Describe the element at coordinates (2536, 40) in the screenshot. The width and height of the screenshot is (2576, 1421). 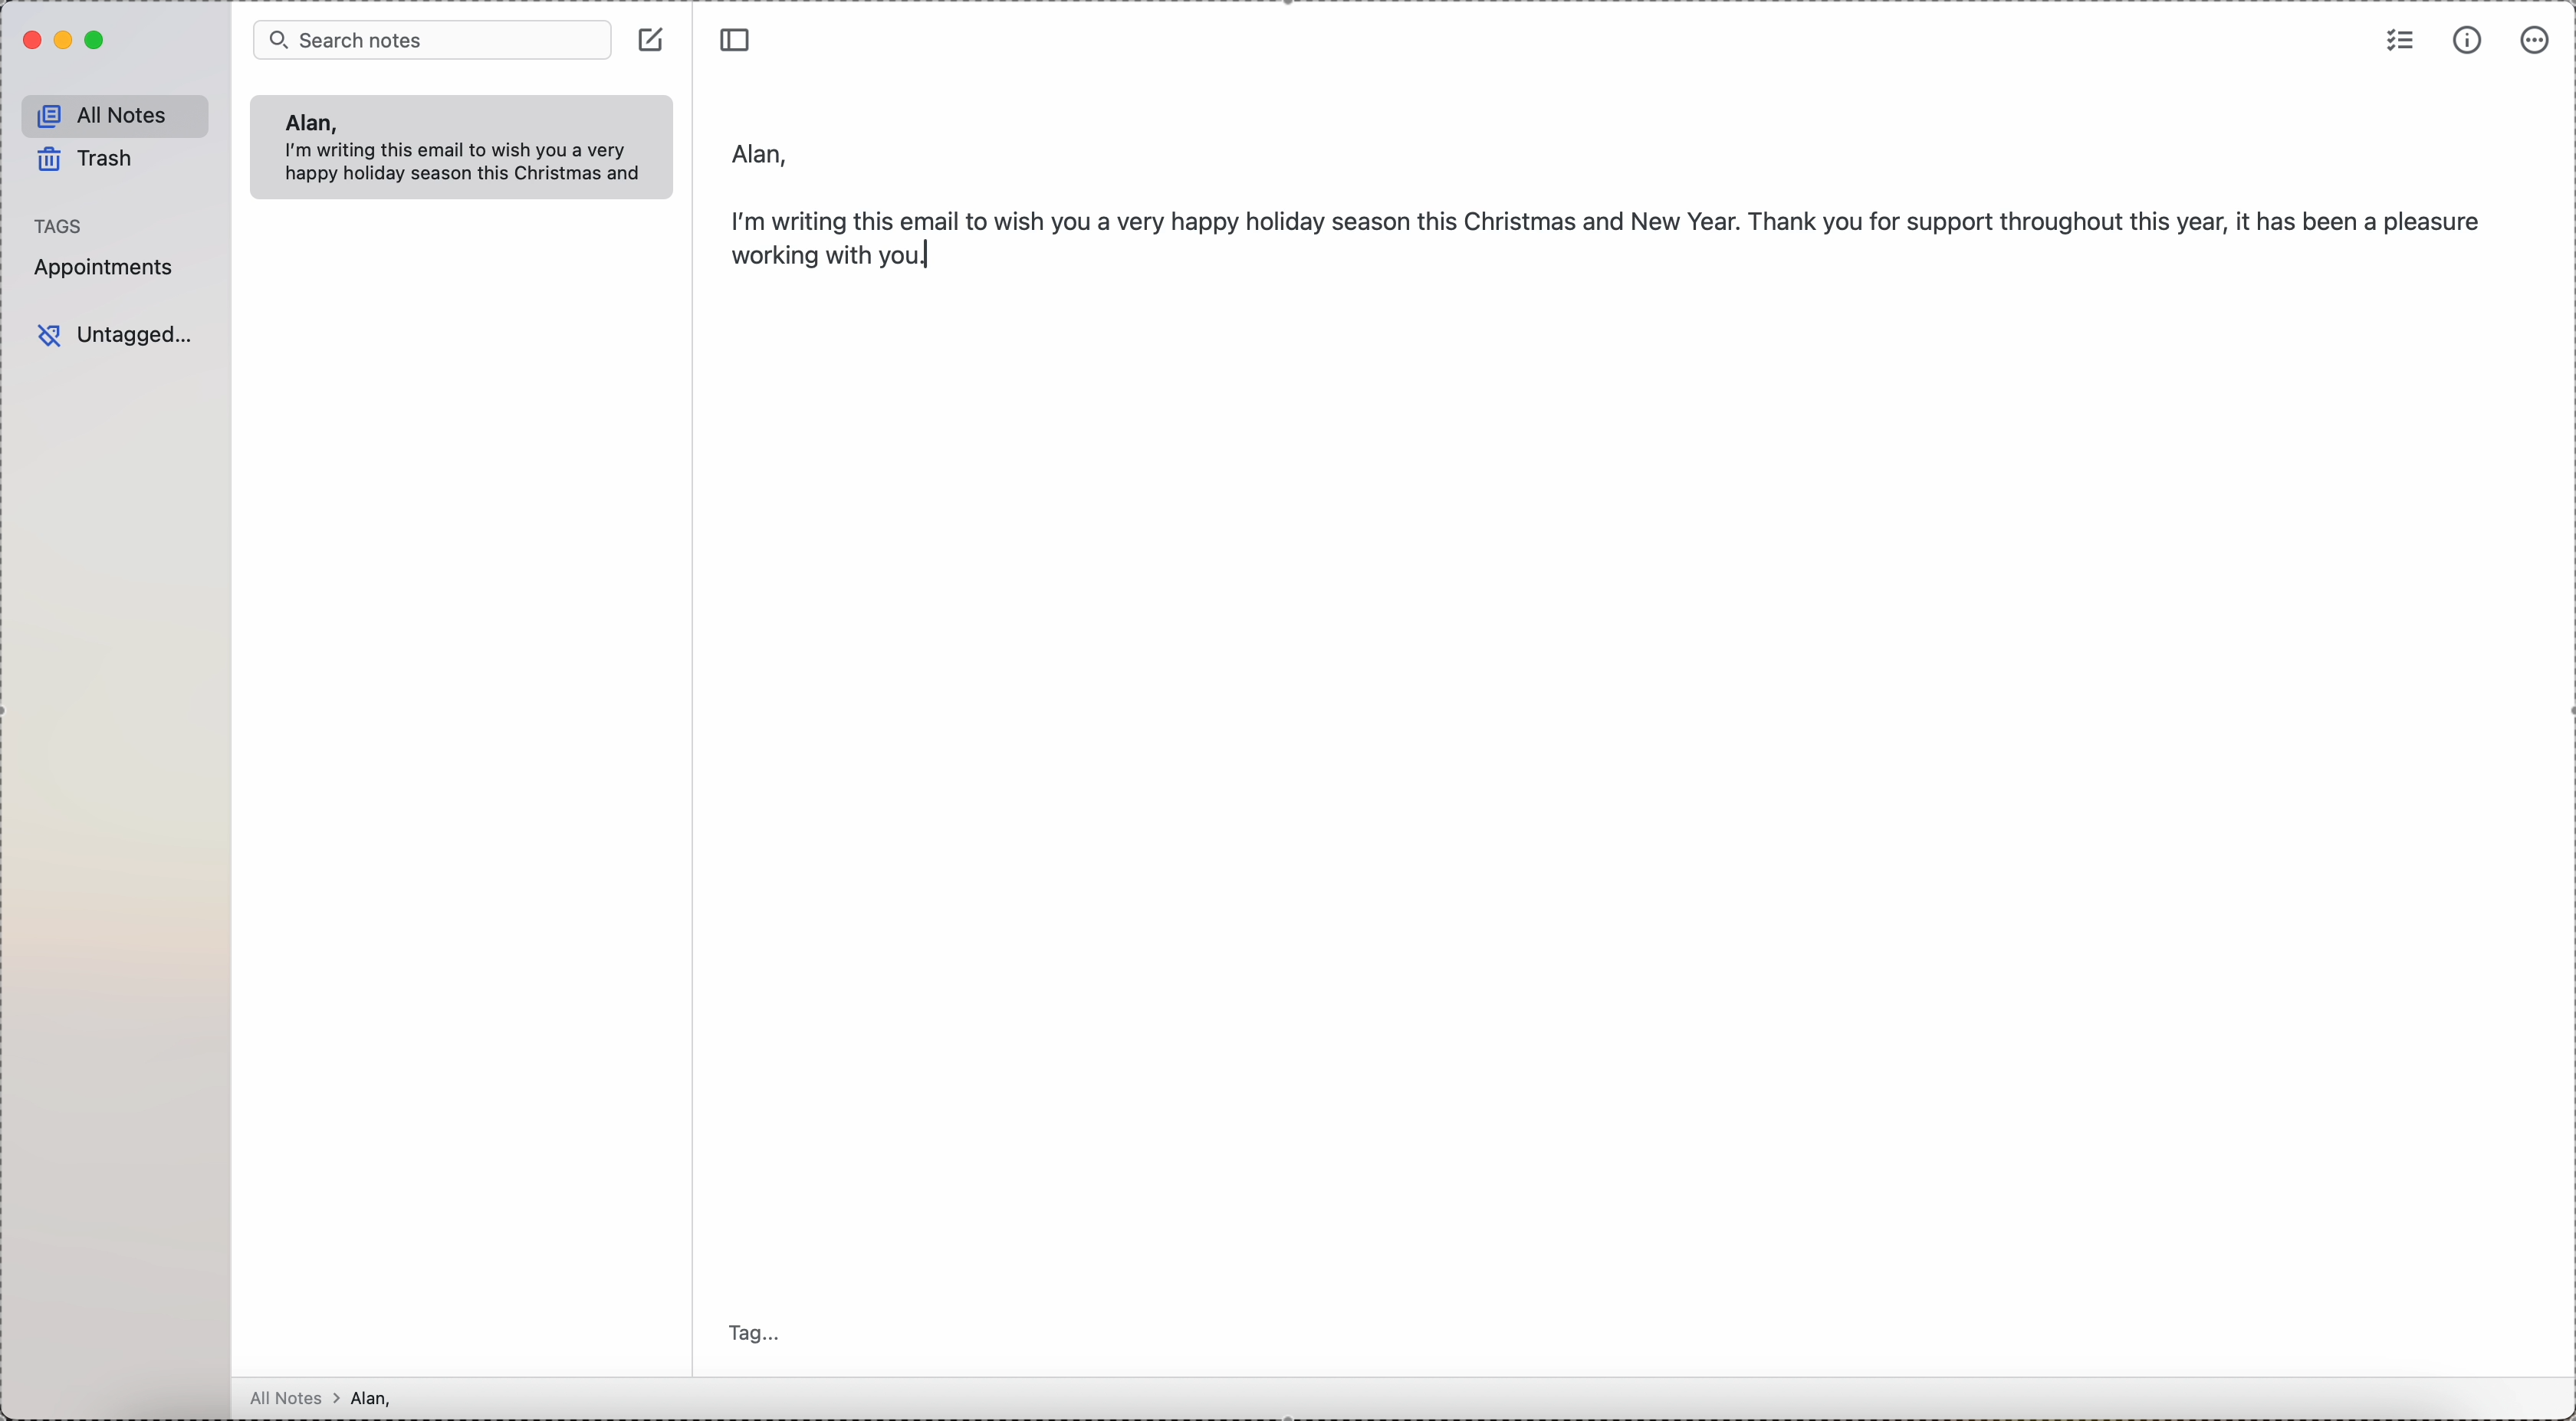
I see `more options` at that location.